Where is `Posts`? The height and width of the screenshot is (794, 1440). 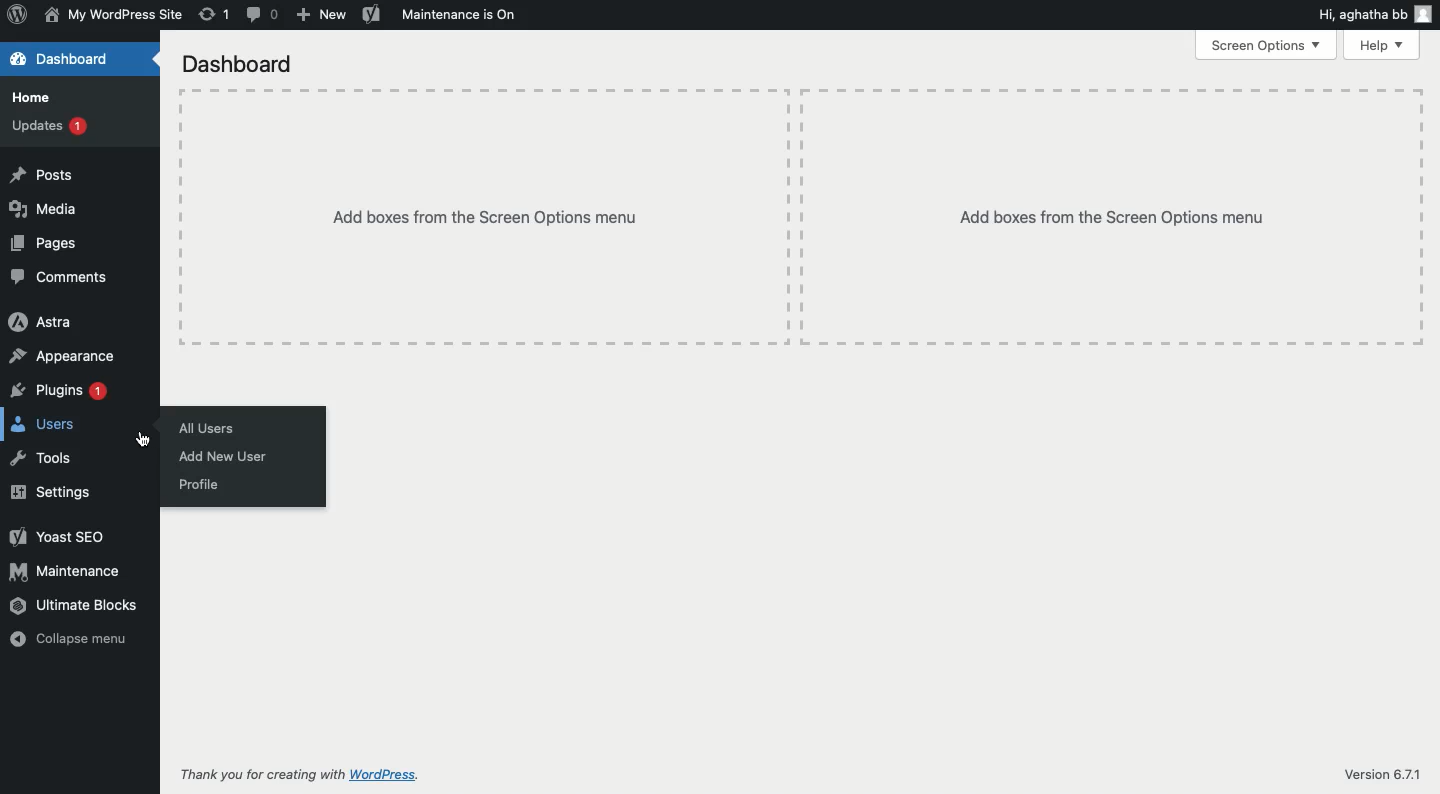 Posts is located at coordinates (43, 177).